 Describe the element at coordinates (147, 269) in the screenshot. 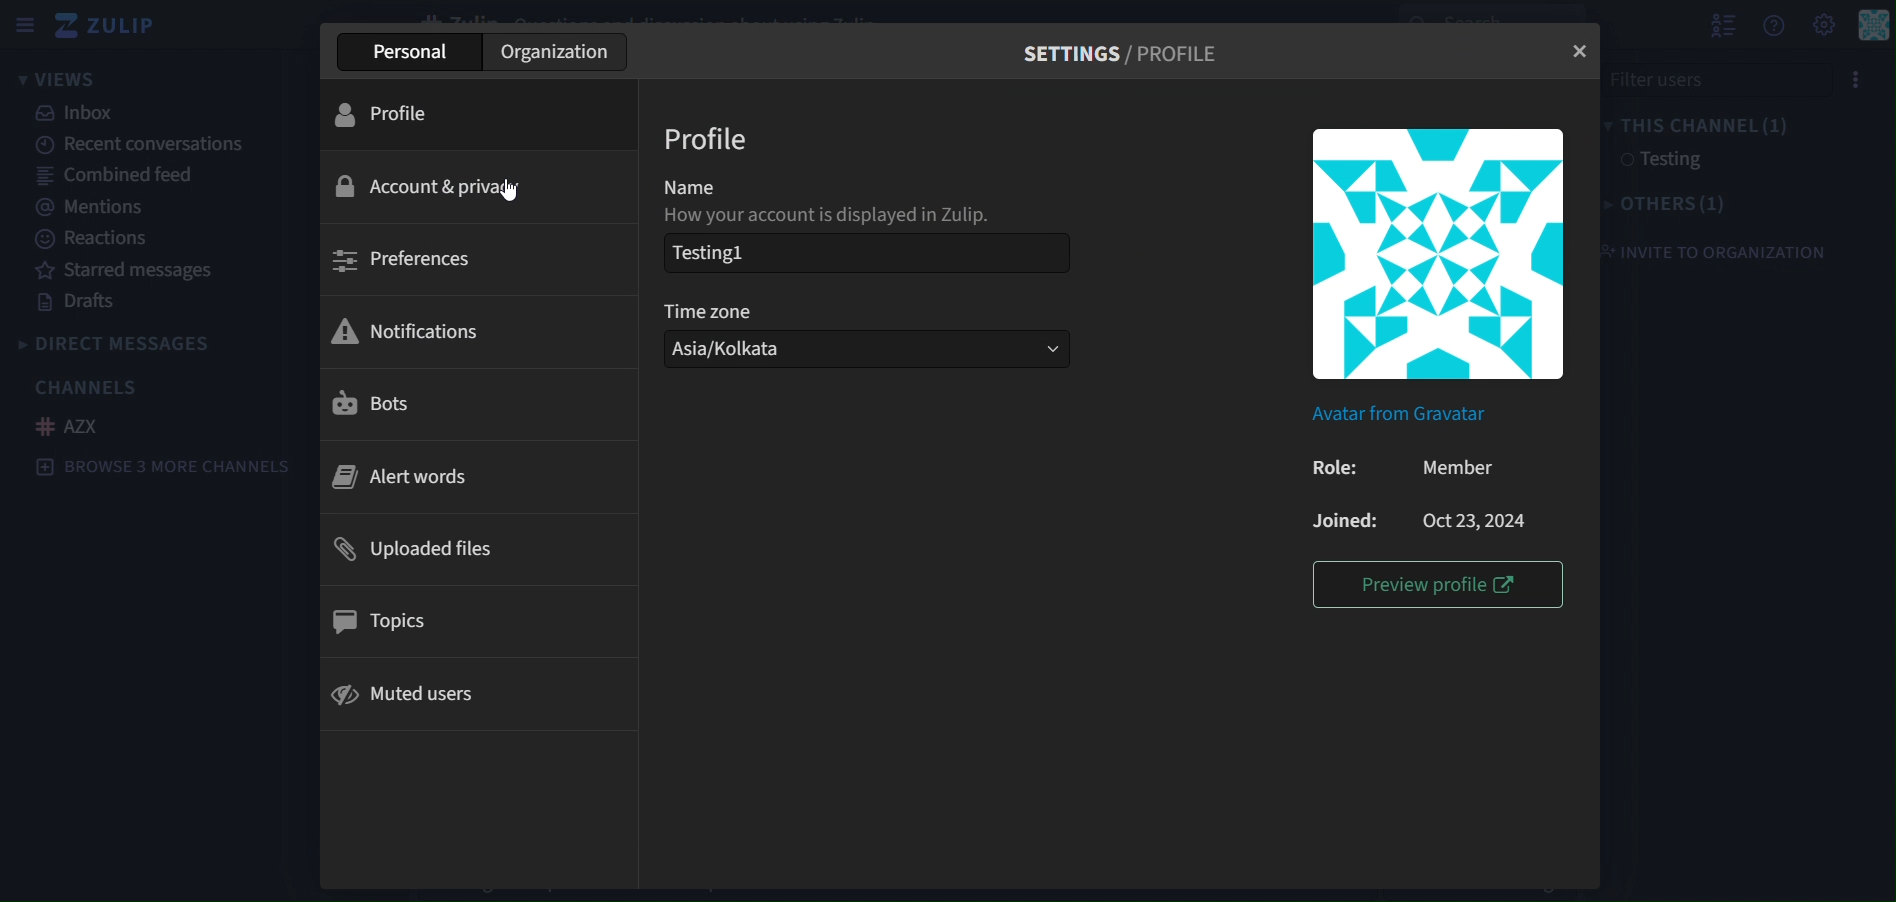

I see `starred messages` at that location.